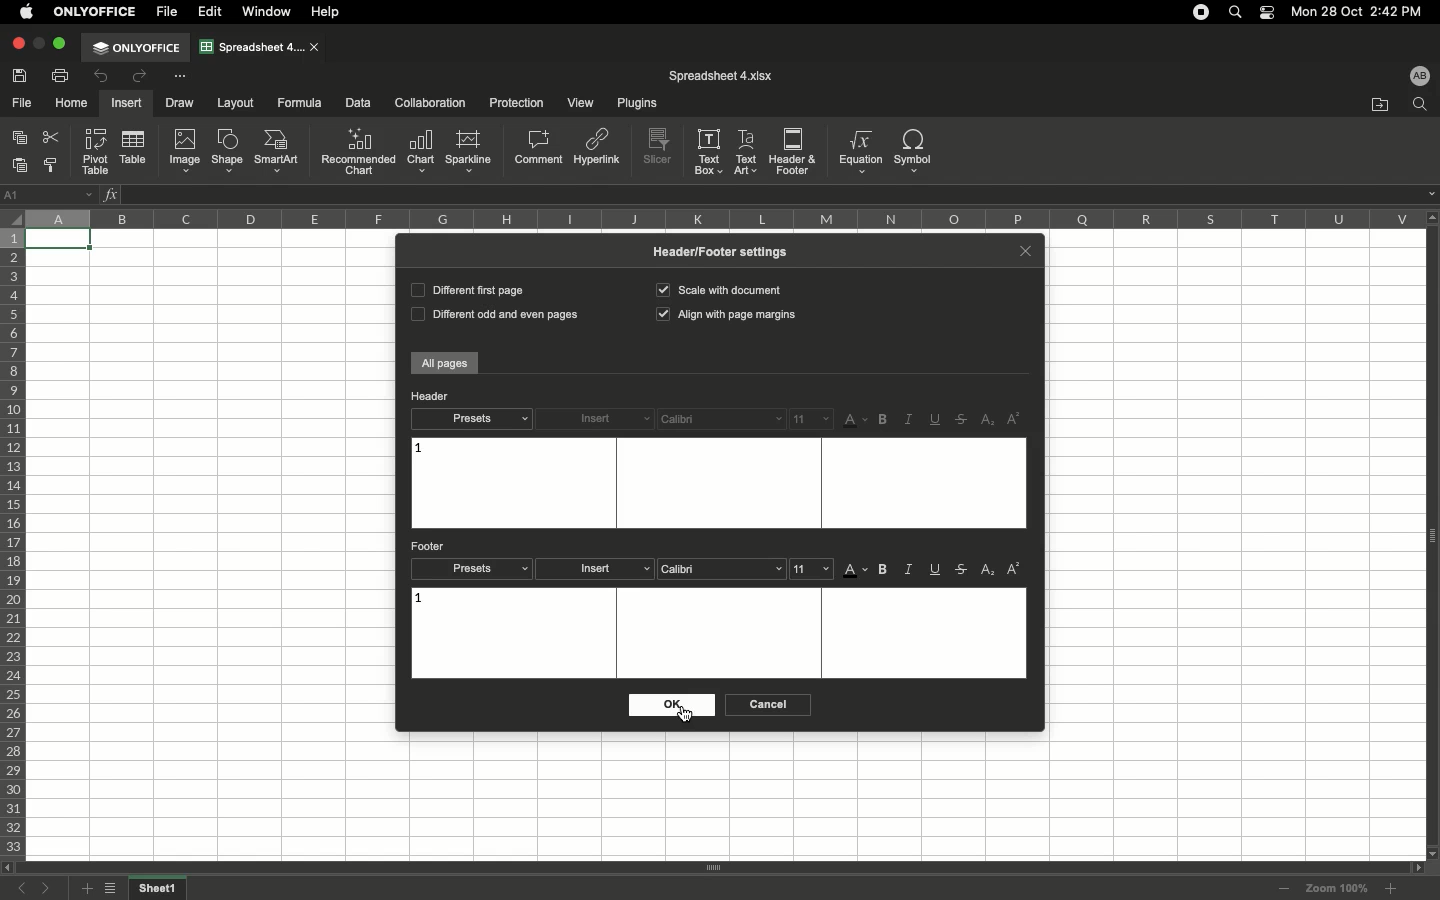  Describe the element at coordinates (722, 633) in the screenshot. I see `Text box` at that location.